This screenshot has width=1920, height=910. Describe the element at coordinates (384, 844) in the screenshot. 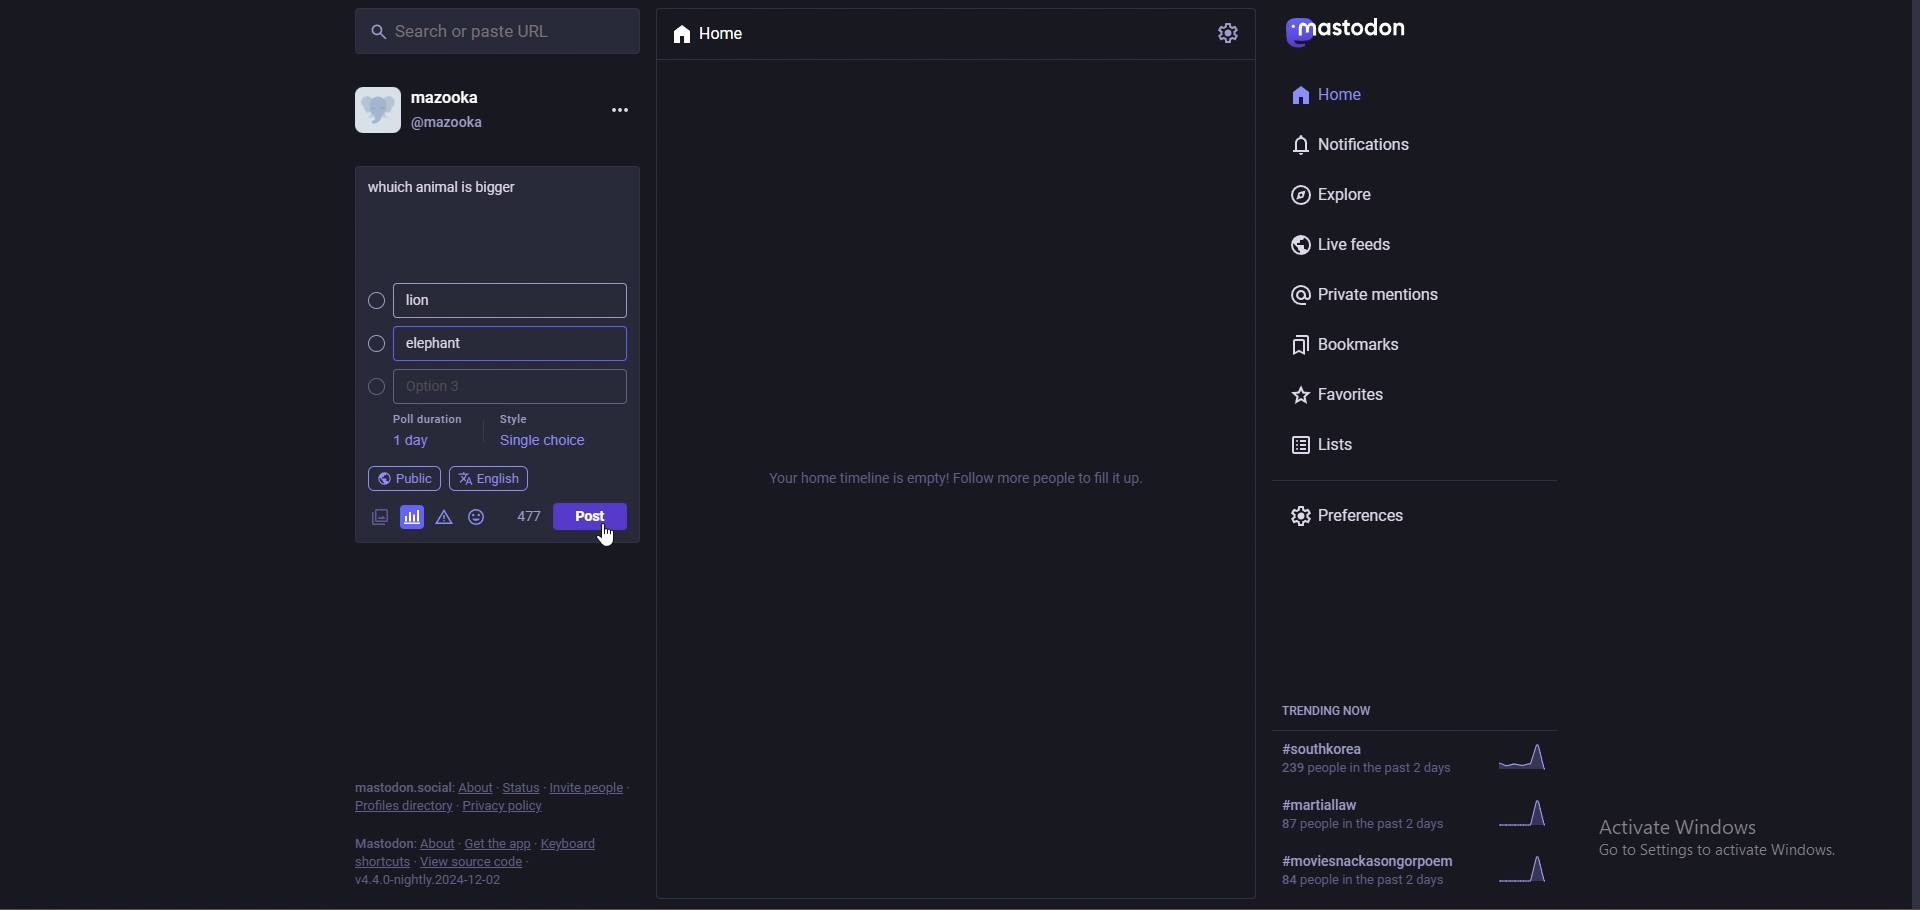

I see `mastodon` at that location.